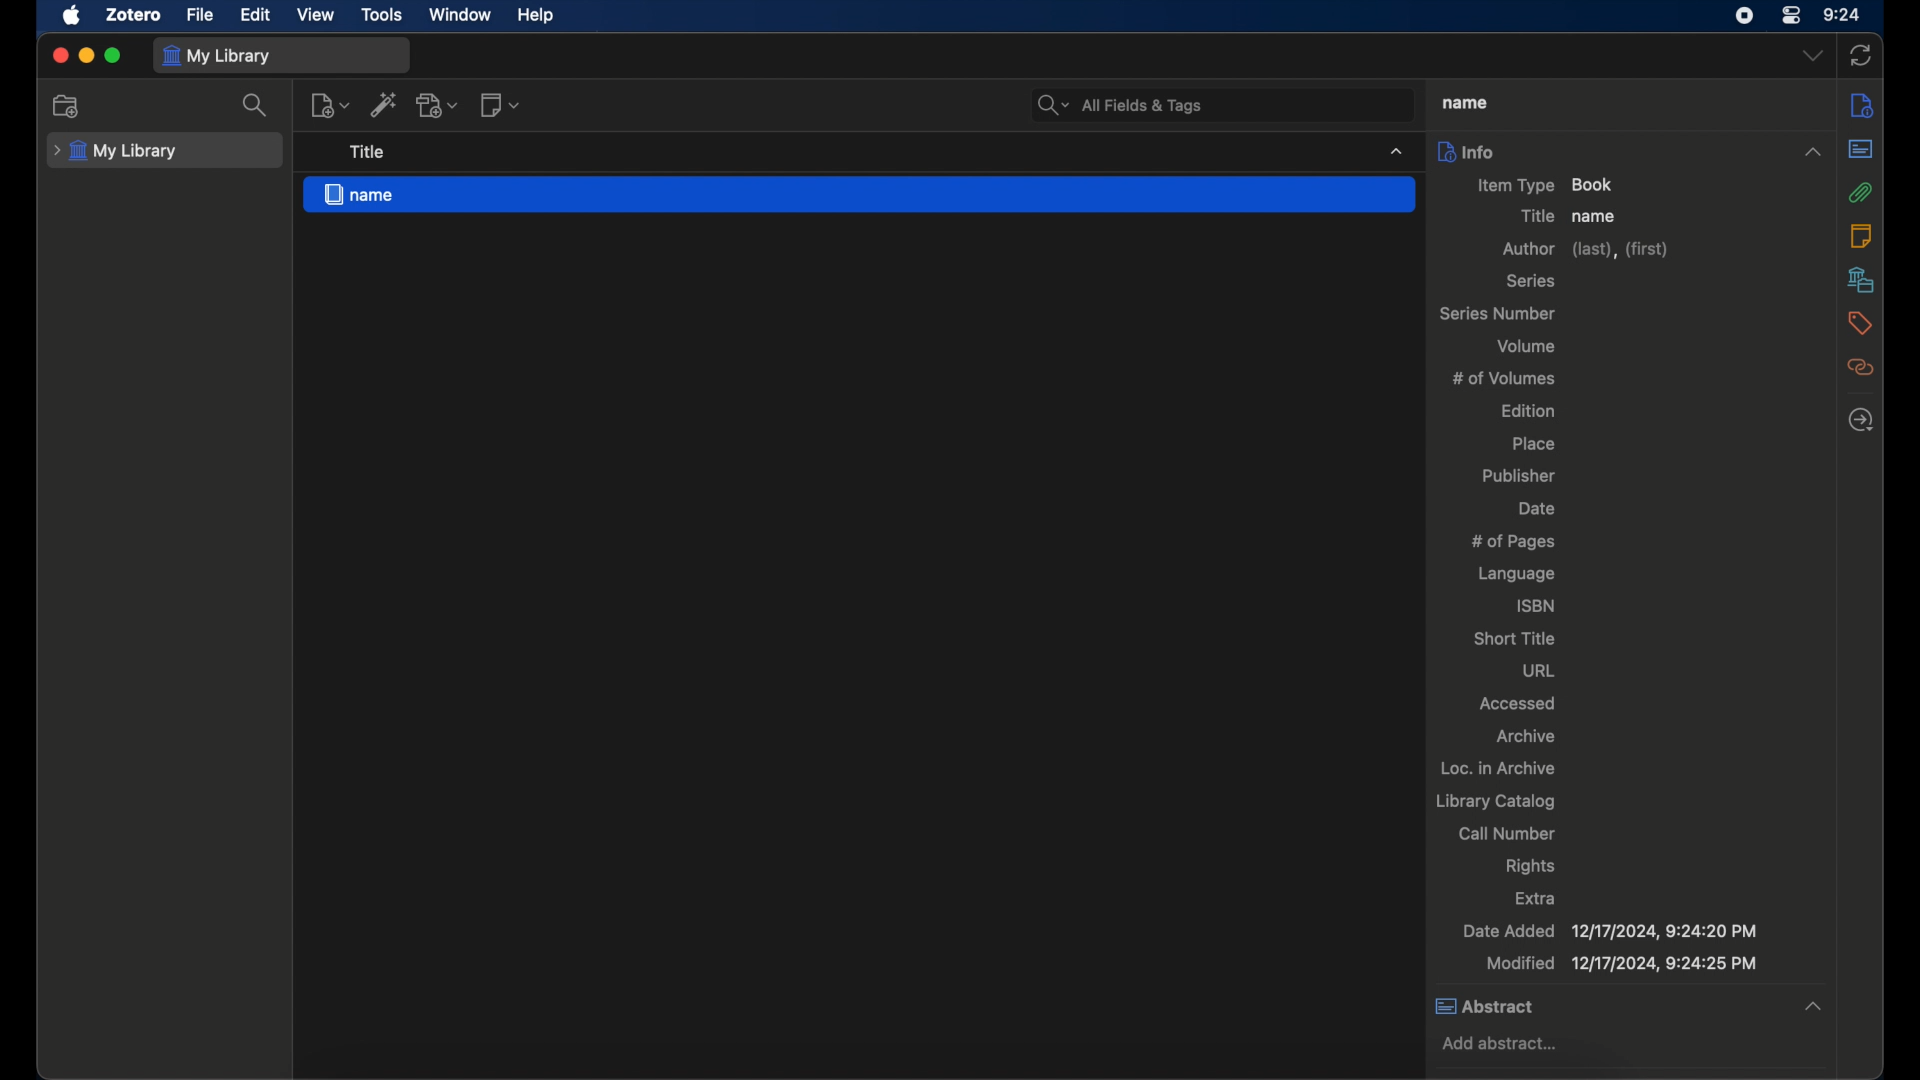 This screenshot has height=1080, width=1920. What do you see at coordinates (1531, 280) in the screenshot?
I see `series` at bounding box center [1531, 280].